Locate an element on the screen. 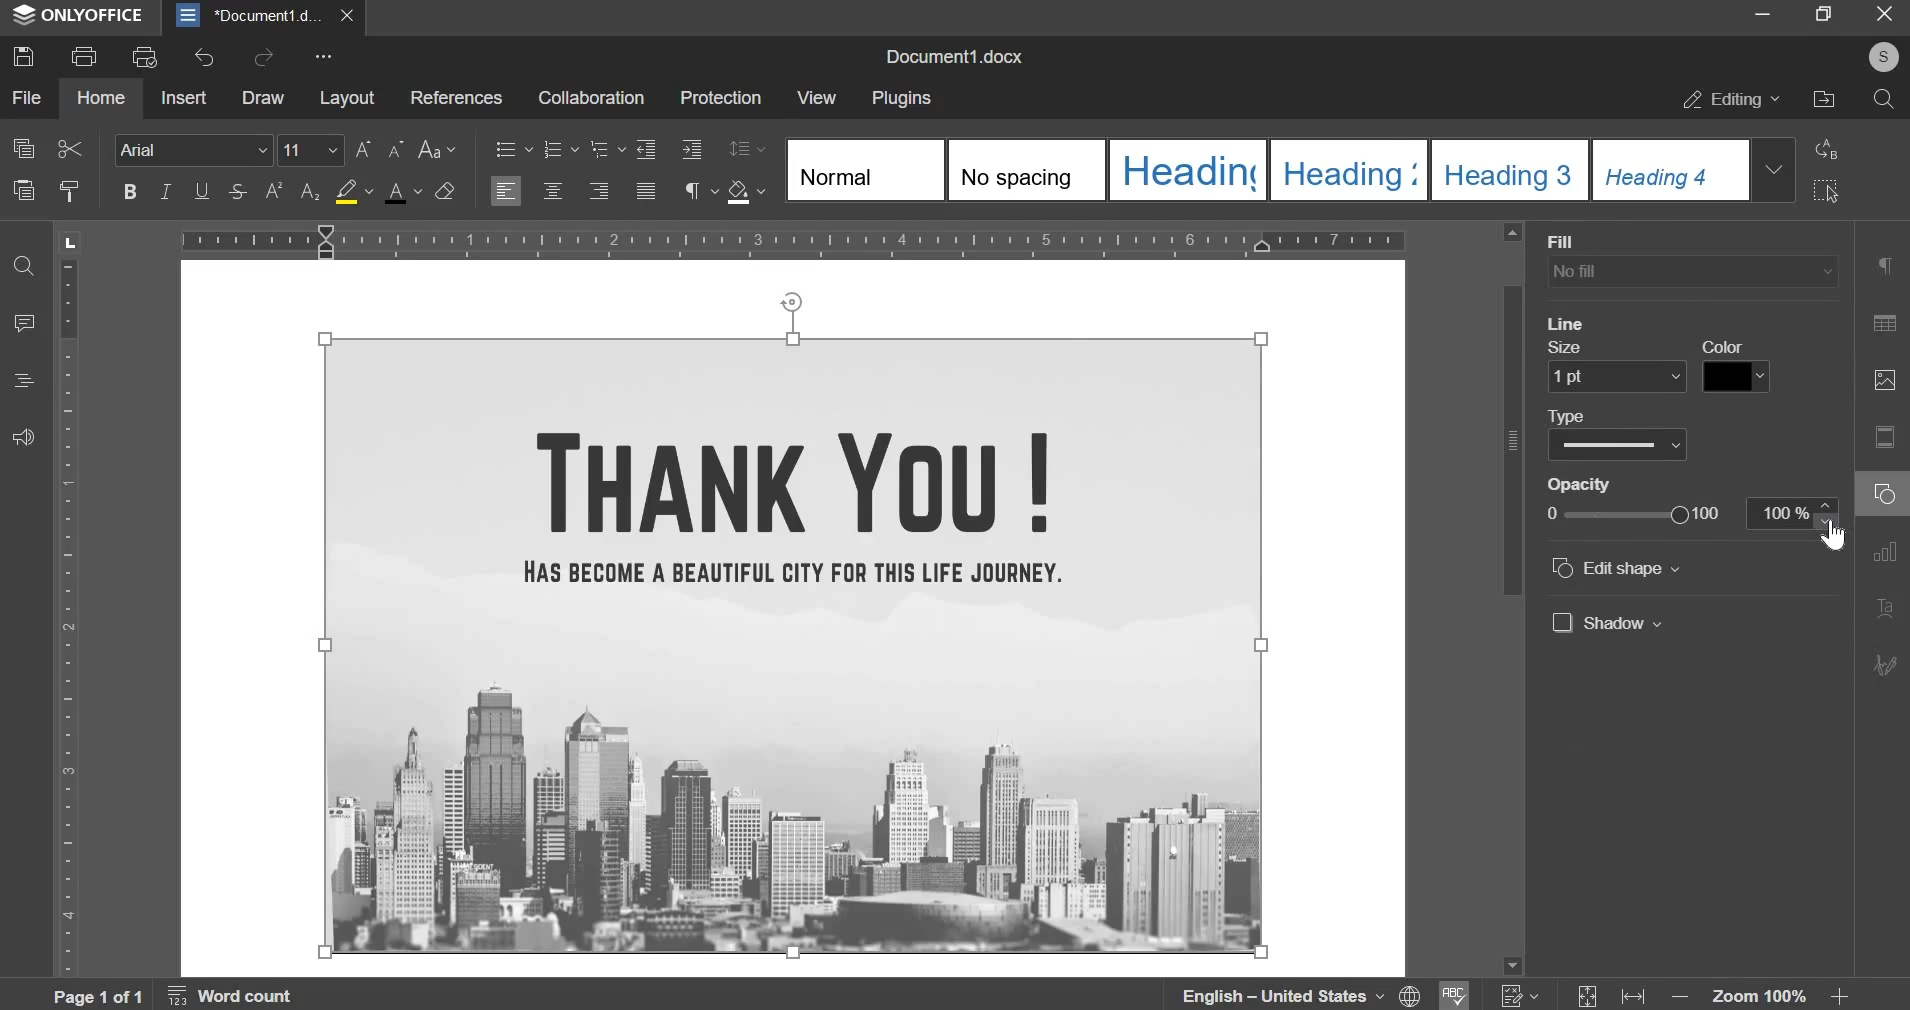  language, spelling & numbers is located at coordinates (1361, 992).